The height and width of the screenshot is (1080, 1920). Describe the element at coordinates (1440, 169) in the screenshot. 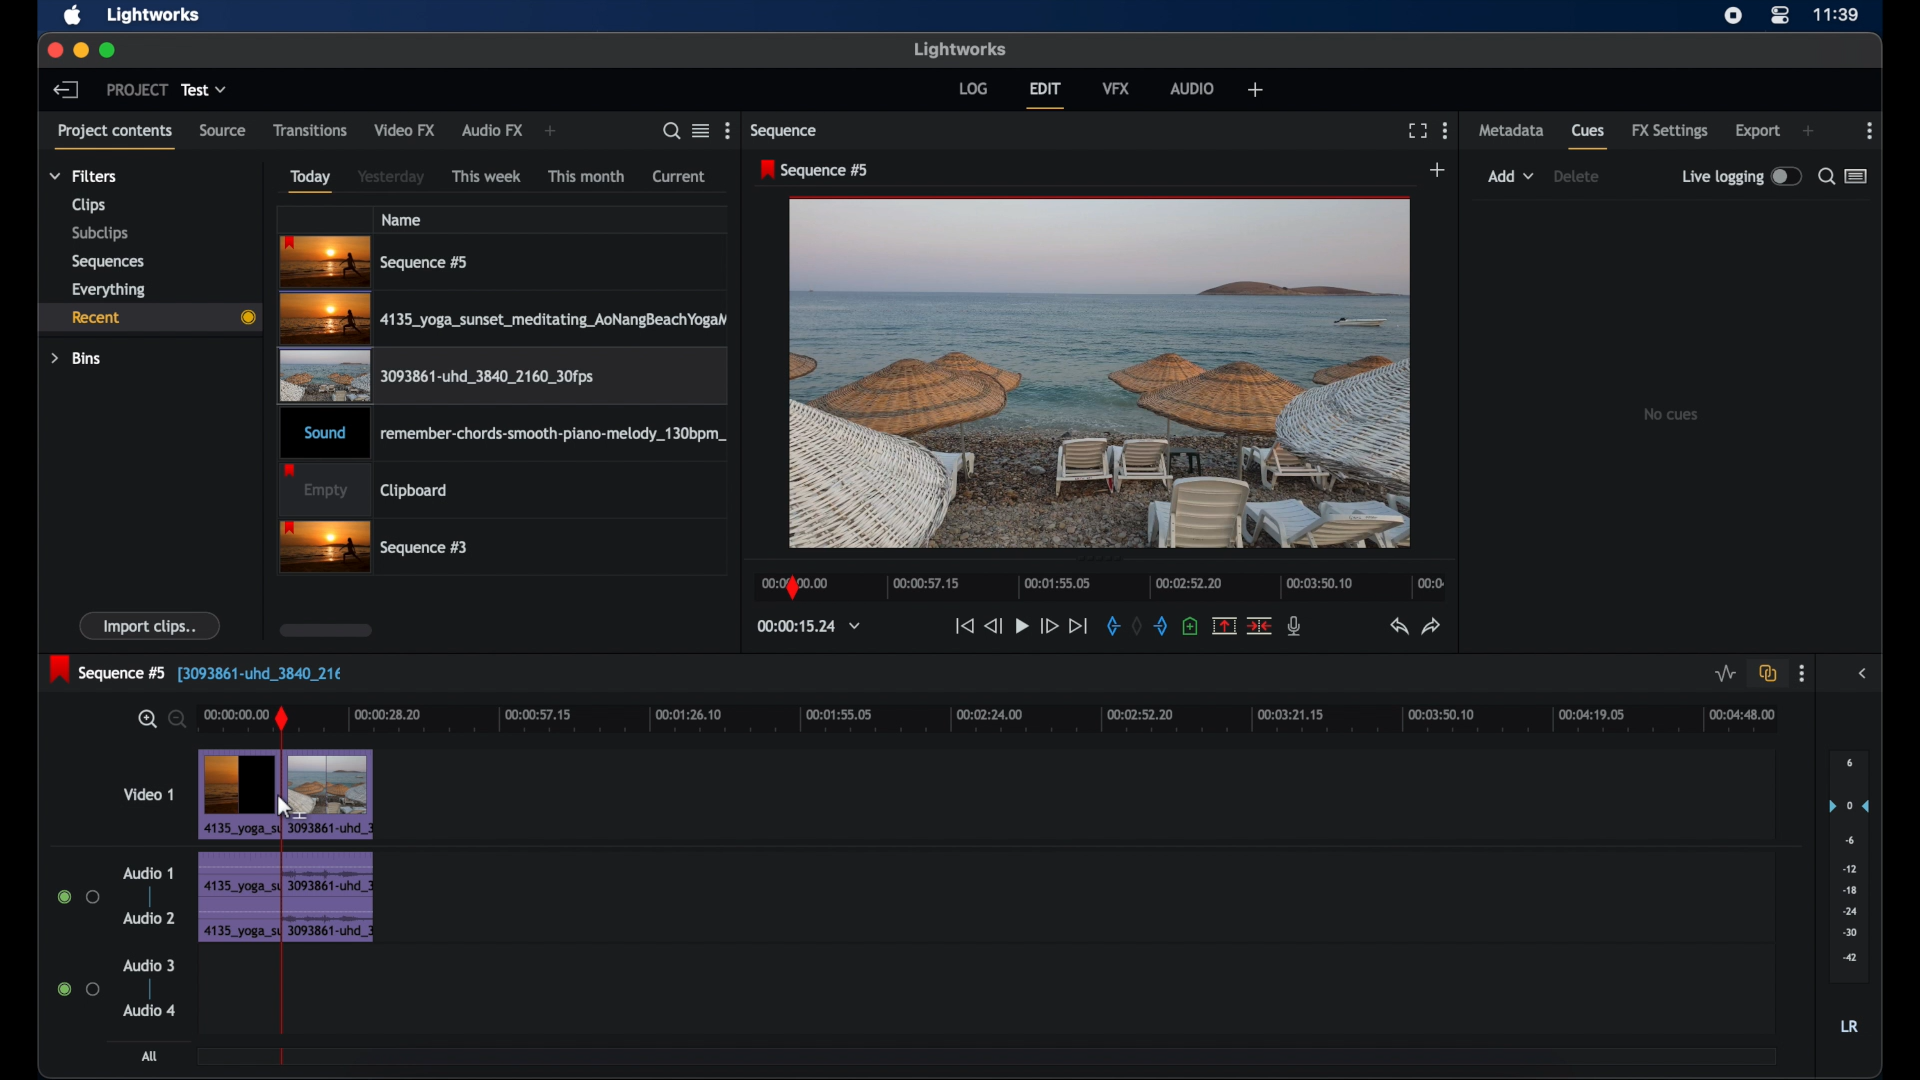

I see `add` at that location.